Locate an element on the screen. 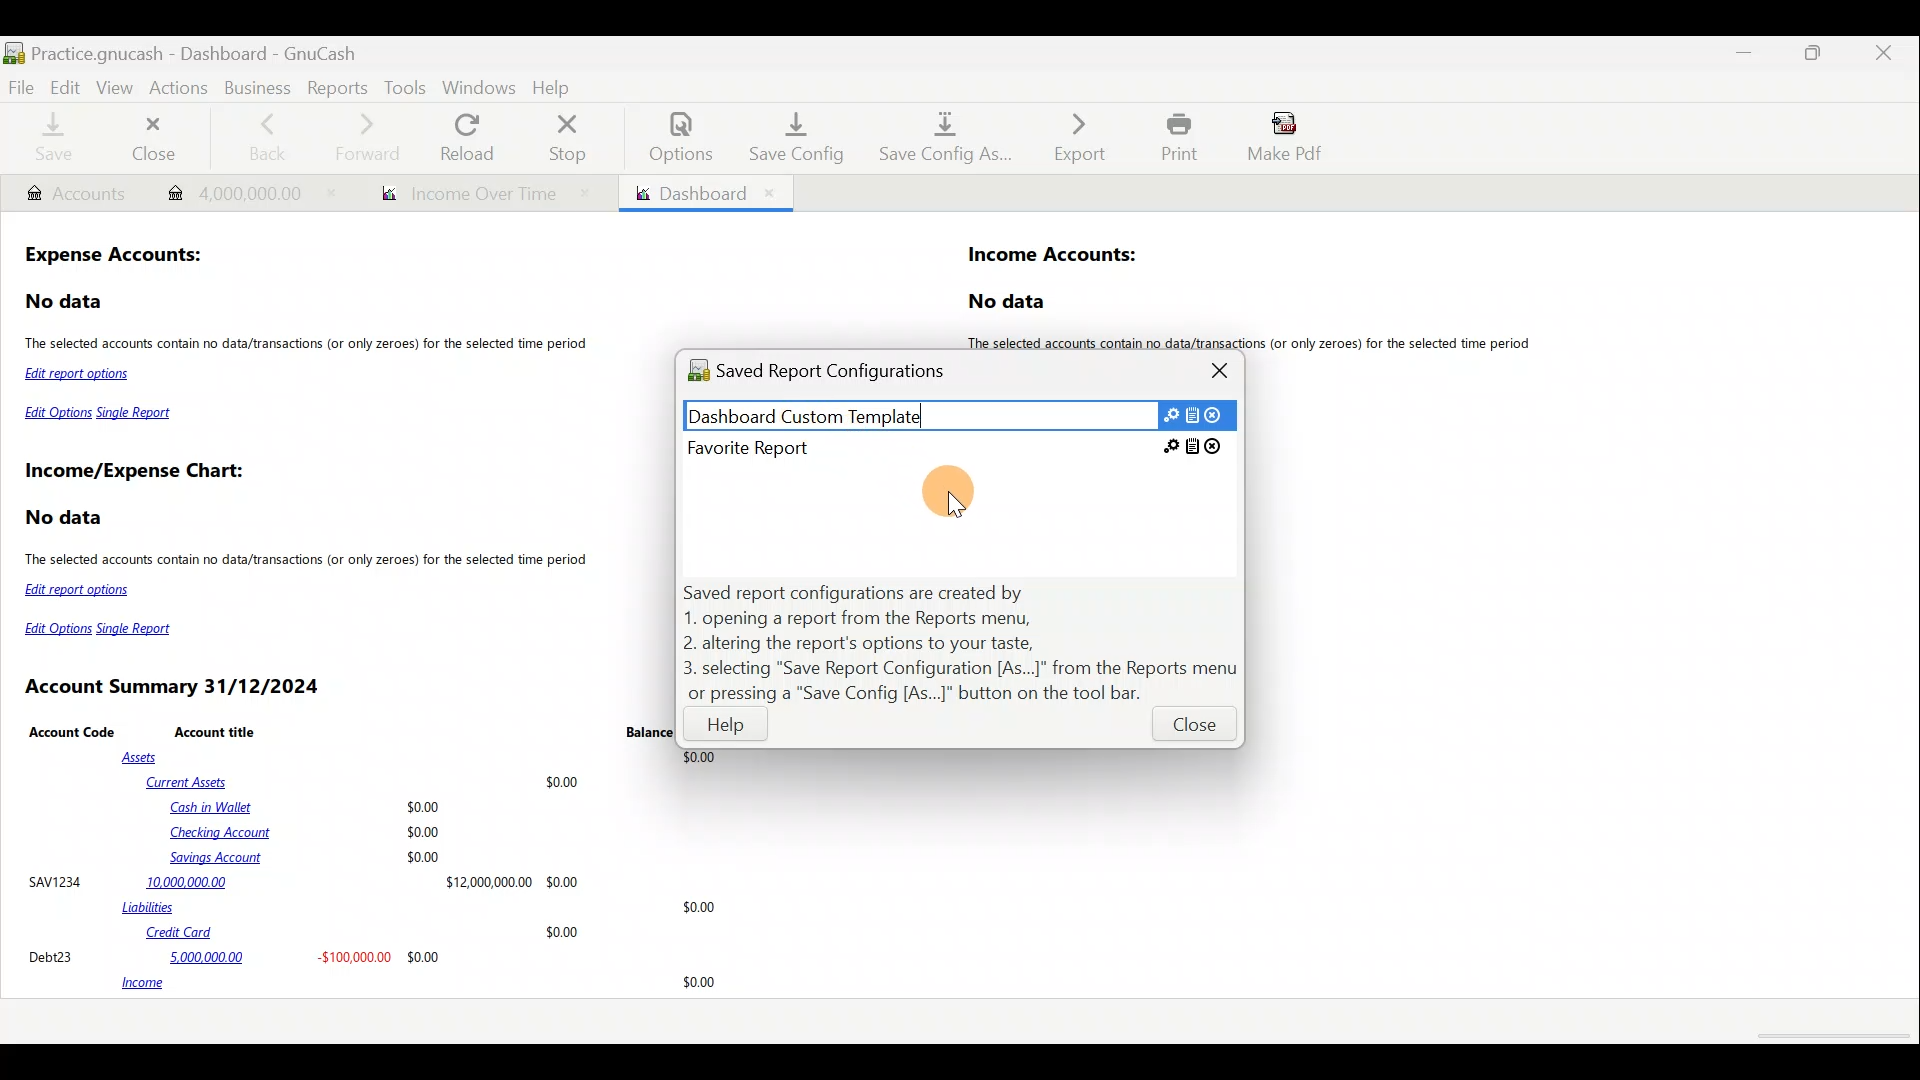  scroll is located at coordinates (1830, 1037).